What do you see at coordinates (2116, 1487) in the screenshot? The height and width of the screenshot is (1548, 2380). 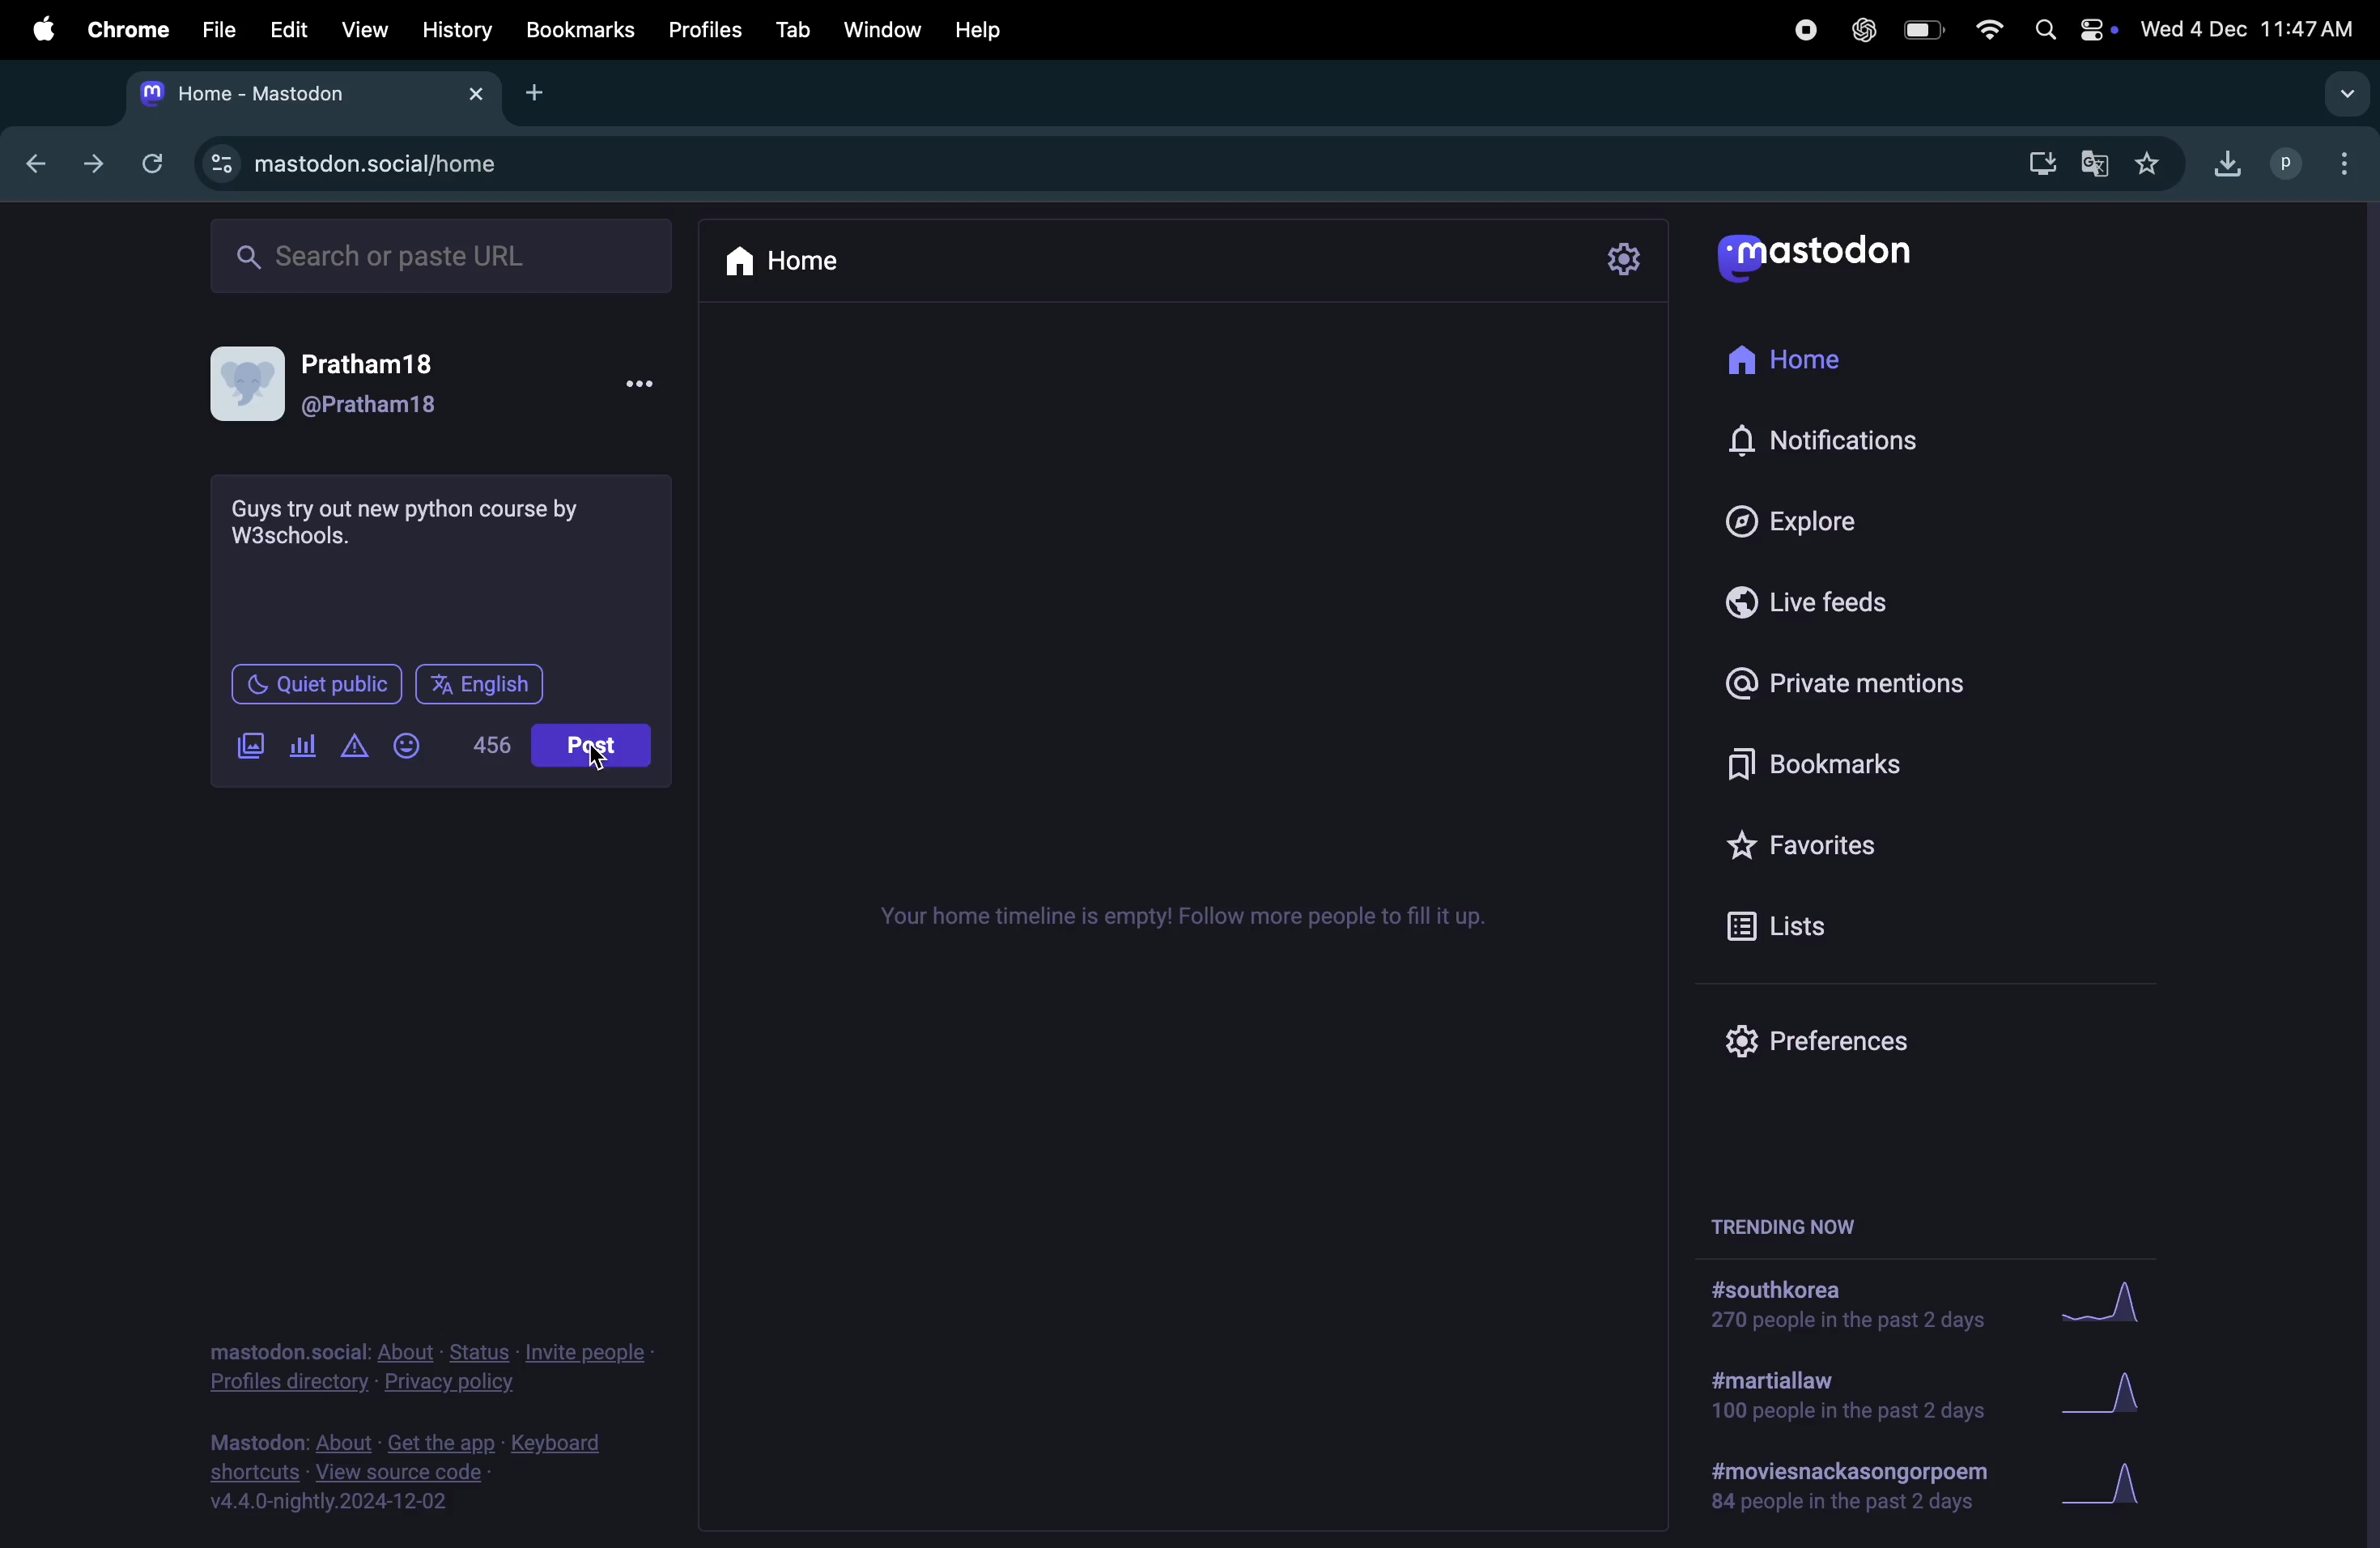 I see `graph` at bounding box center [2116, 1487].